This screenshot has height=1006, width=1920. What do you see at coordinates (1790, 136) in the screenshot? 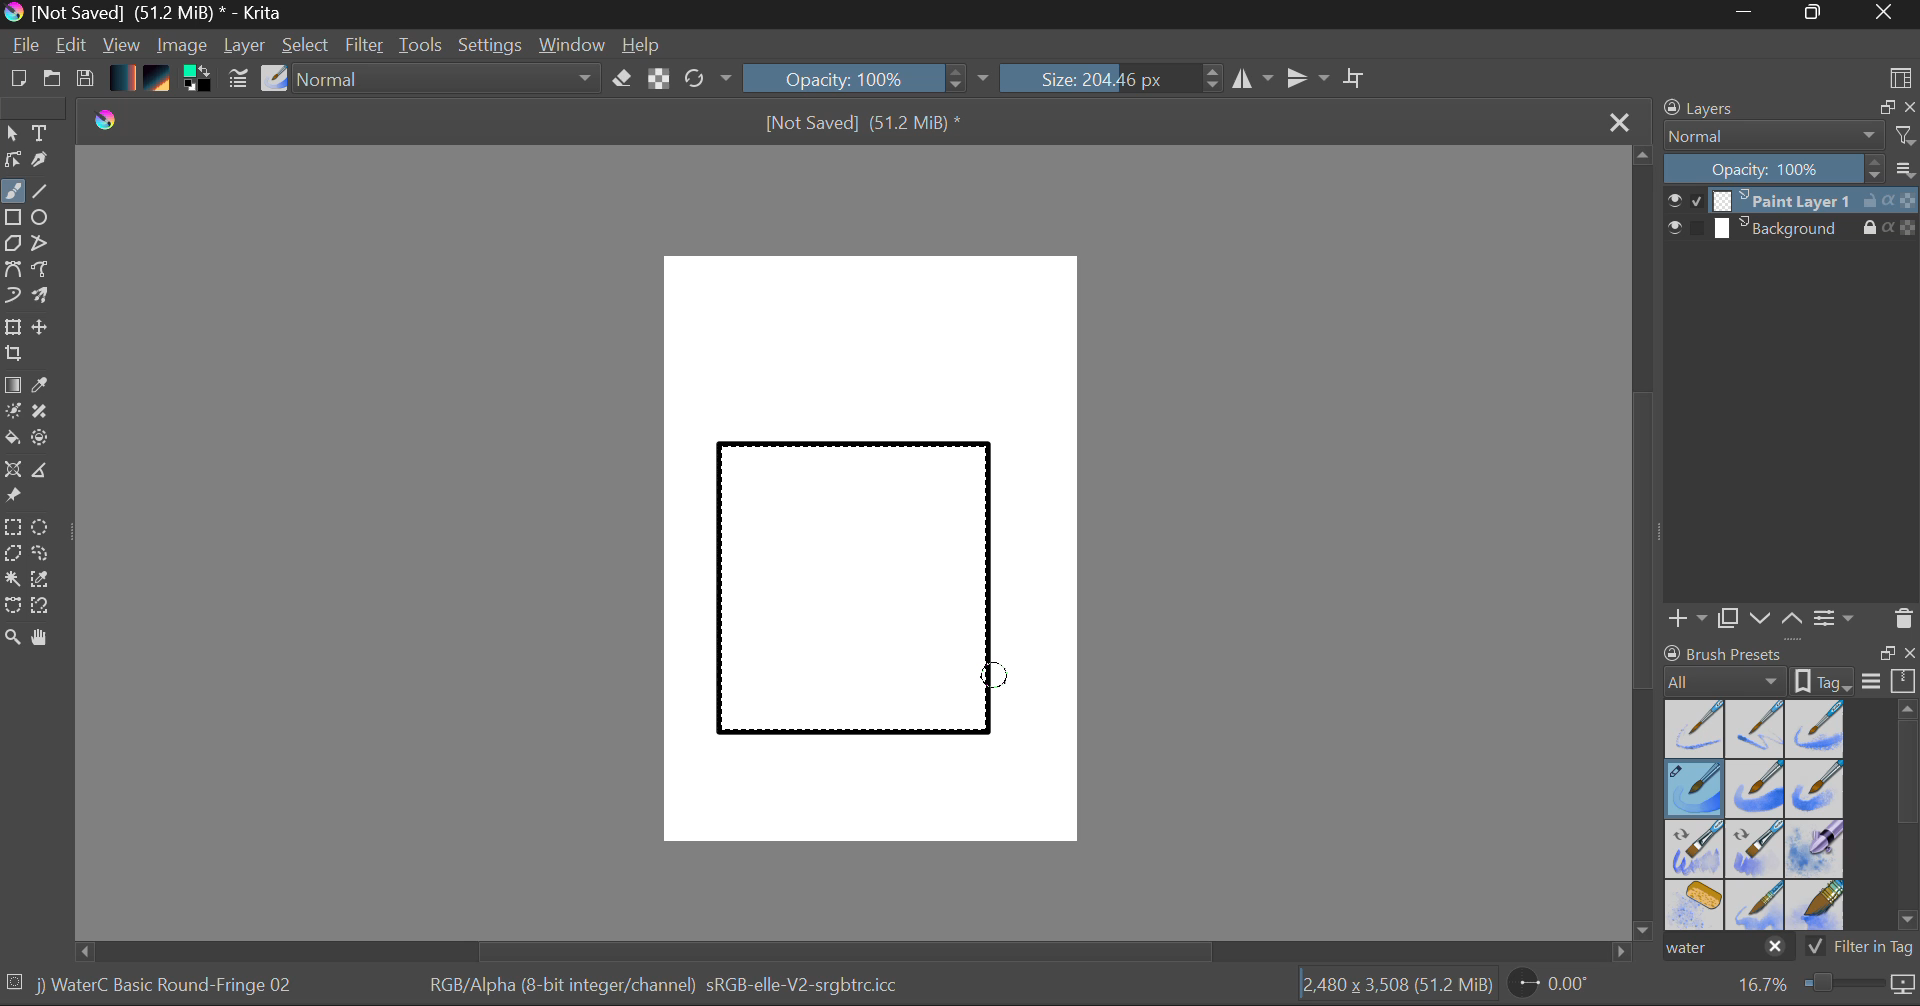
I see `Blending Mode` at bounding box center [1790, 136].